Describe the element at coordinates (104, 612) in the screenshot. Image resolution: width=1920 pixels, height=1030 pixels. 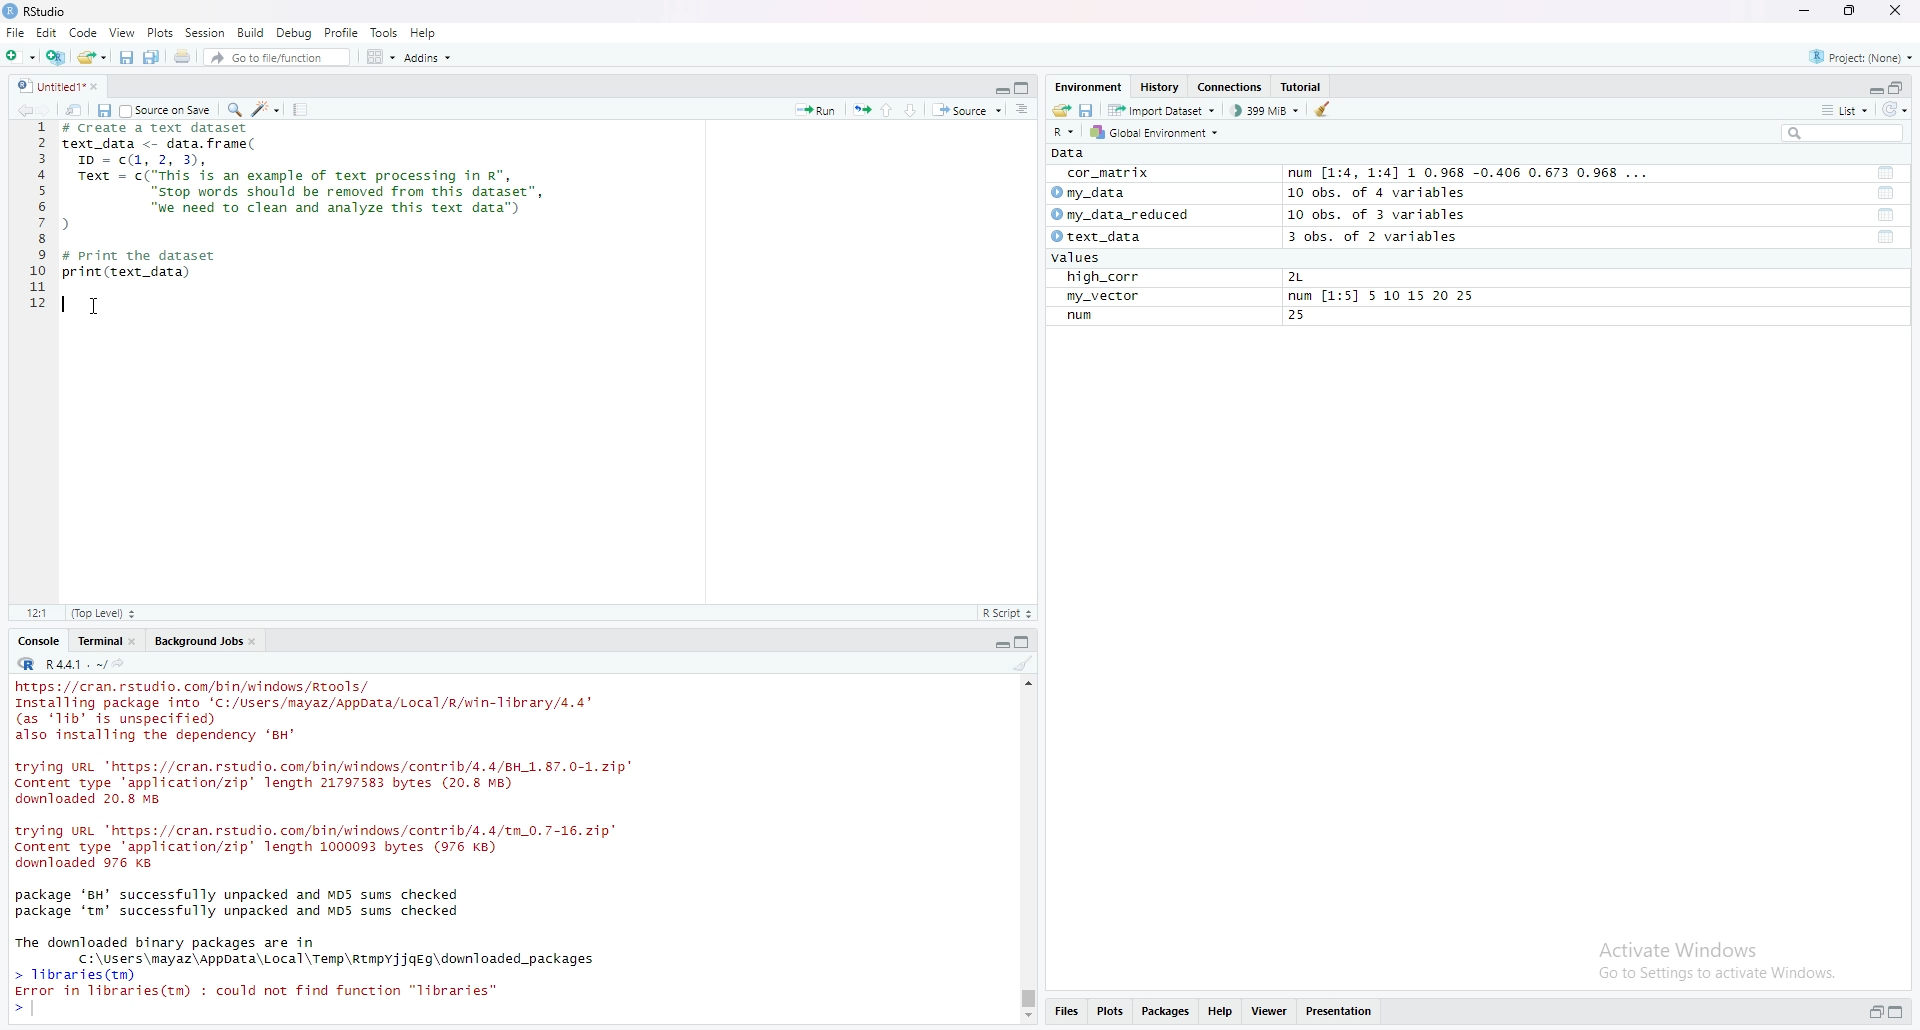
I see `Top level` at that location.